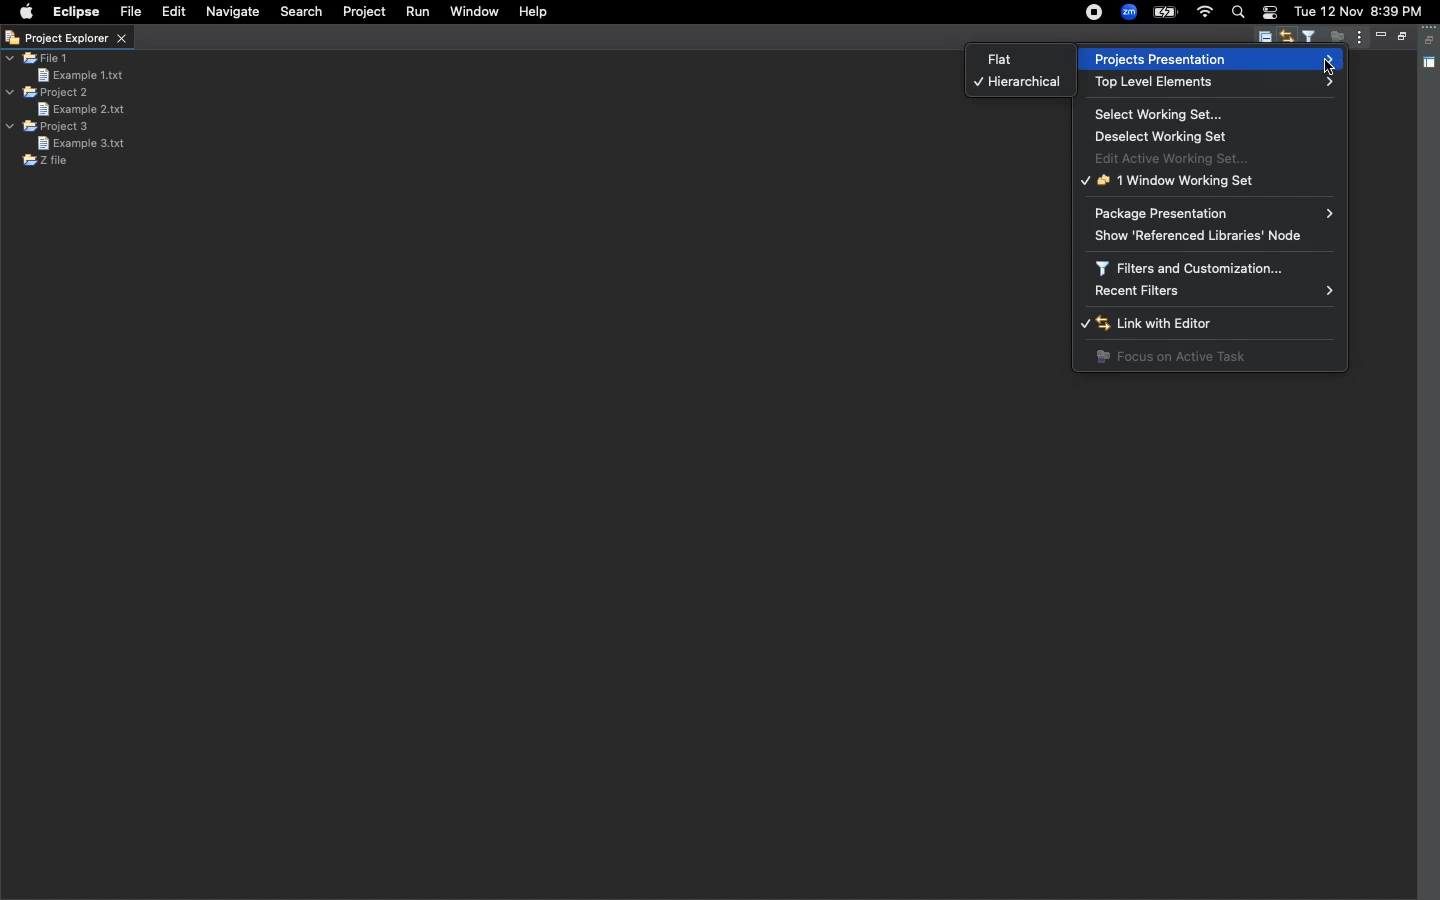 This screenshot has height=900, width=1440. Describe the element at coordinates (1211, 83) in the screenshot. I see `Top level elements` at that location.